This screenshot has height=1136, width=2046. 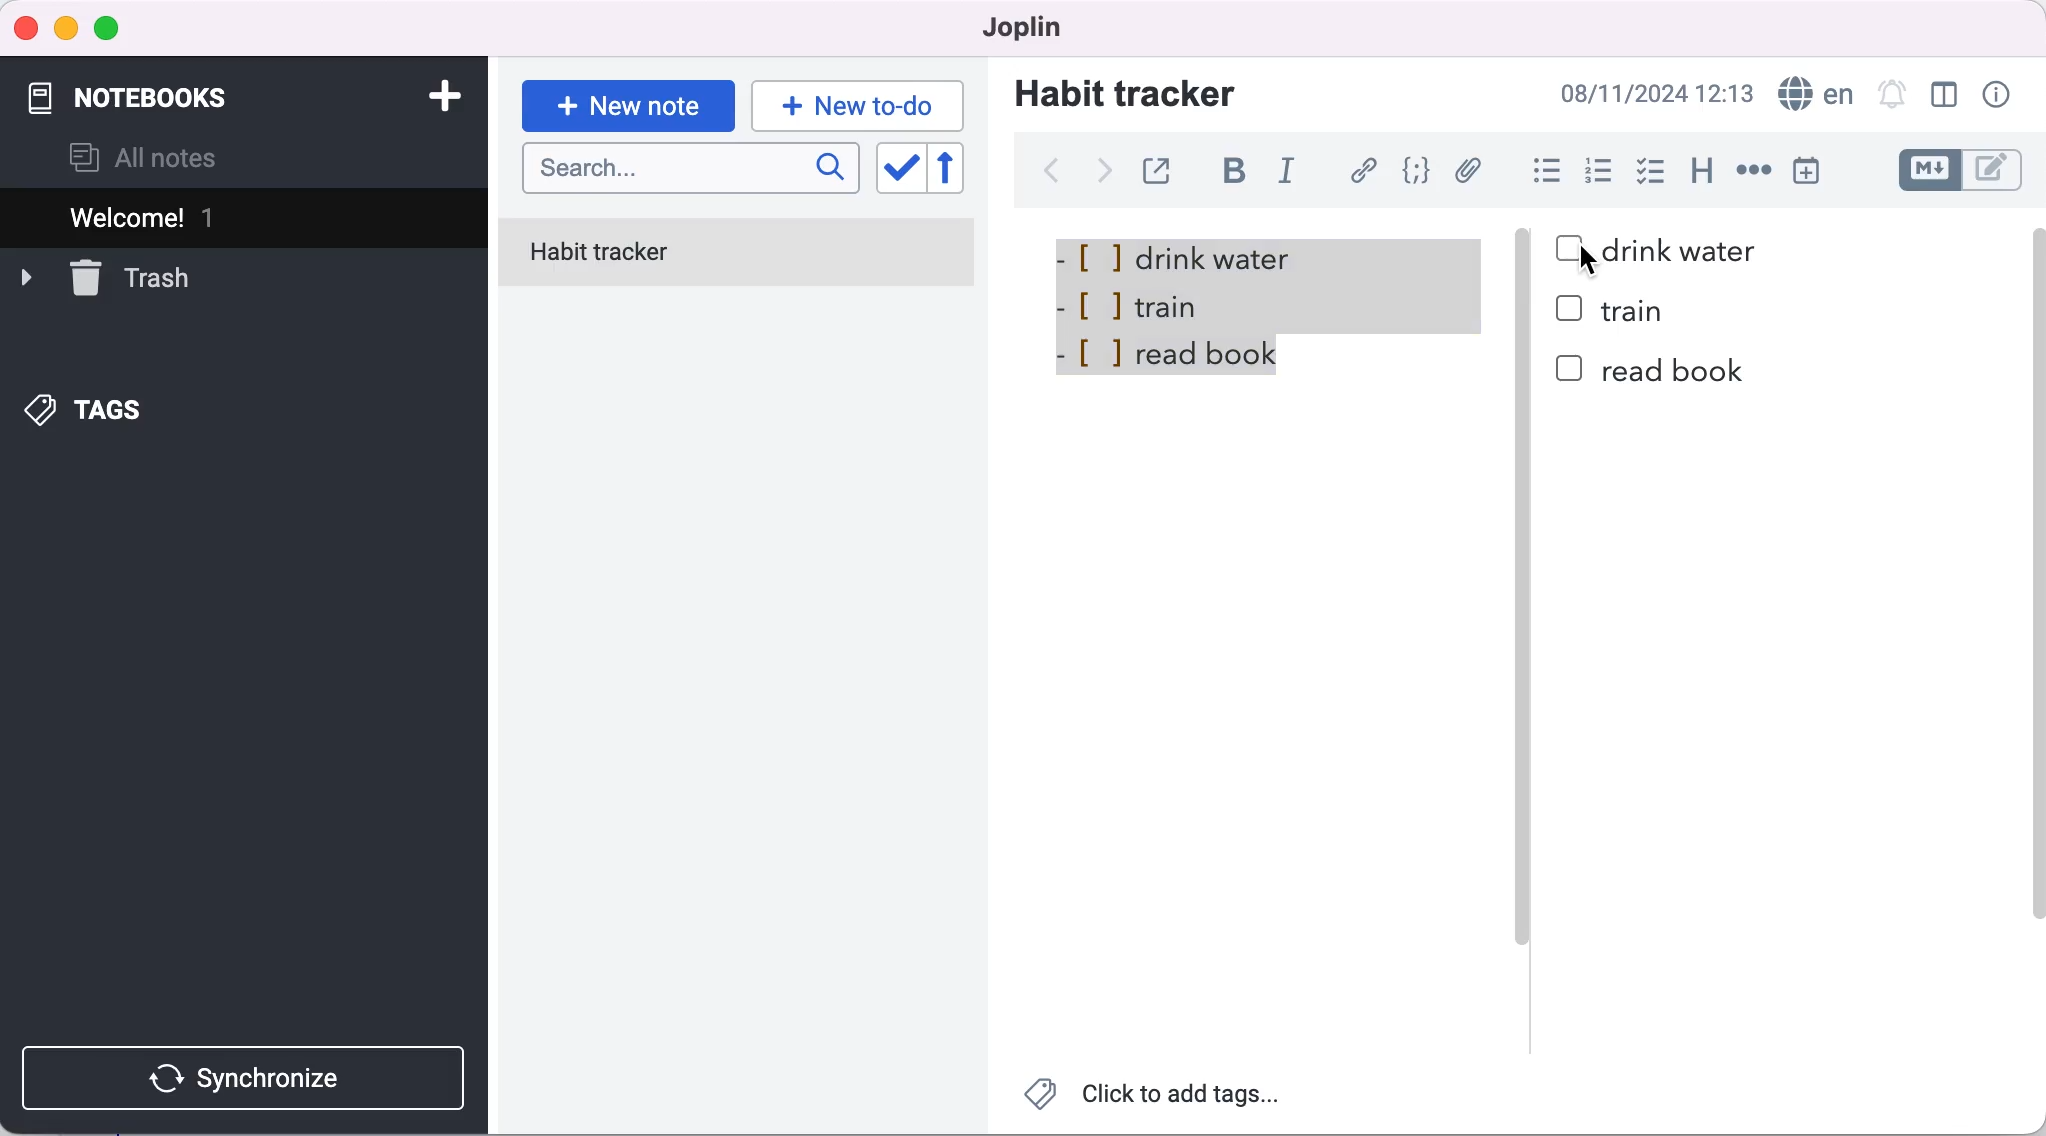 I want to click on hyperlink, so click(x=1366, y=170).